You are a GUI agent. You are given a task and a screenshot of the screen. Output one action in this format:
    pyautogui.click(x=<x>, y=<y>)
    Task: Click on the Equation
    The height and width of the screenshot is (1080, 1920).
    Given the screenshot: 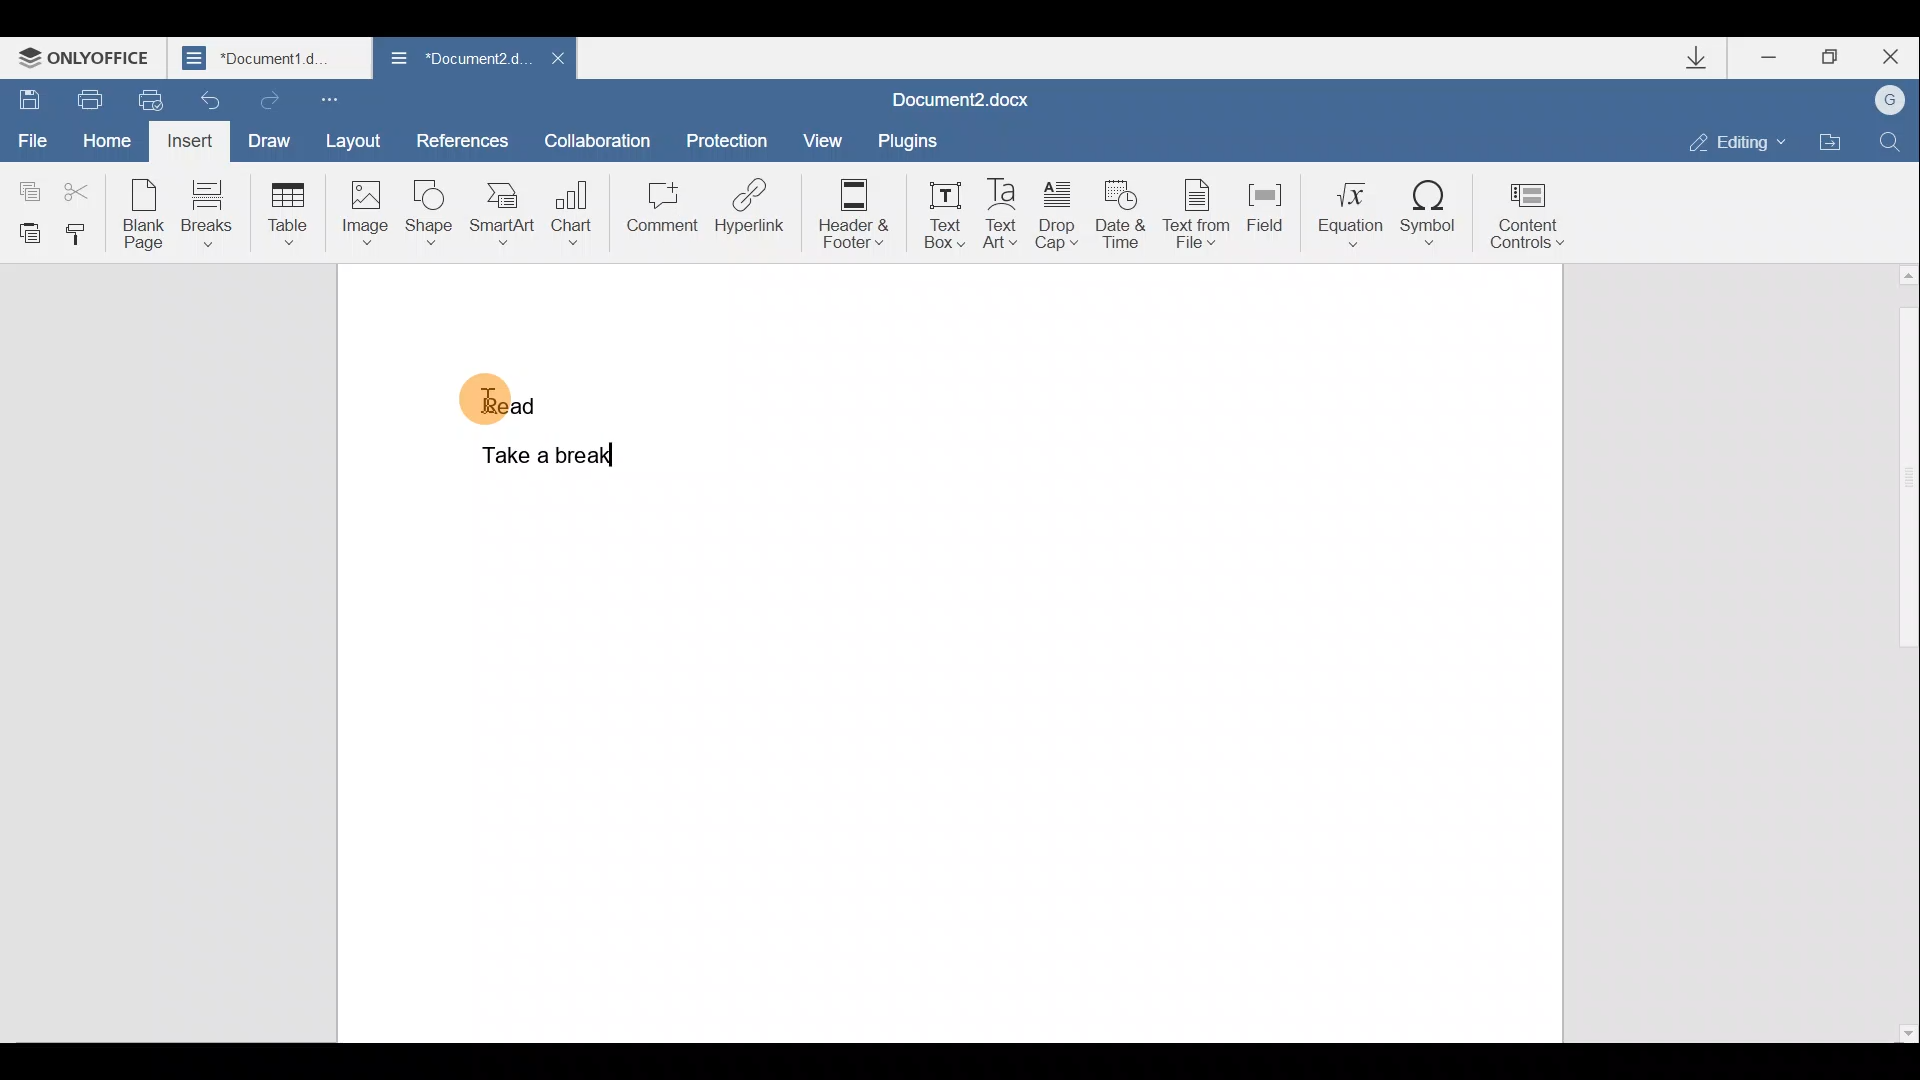 What is the action you would take?
    pyautogui.click(x=1345, y=213)
    